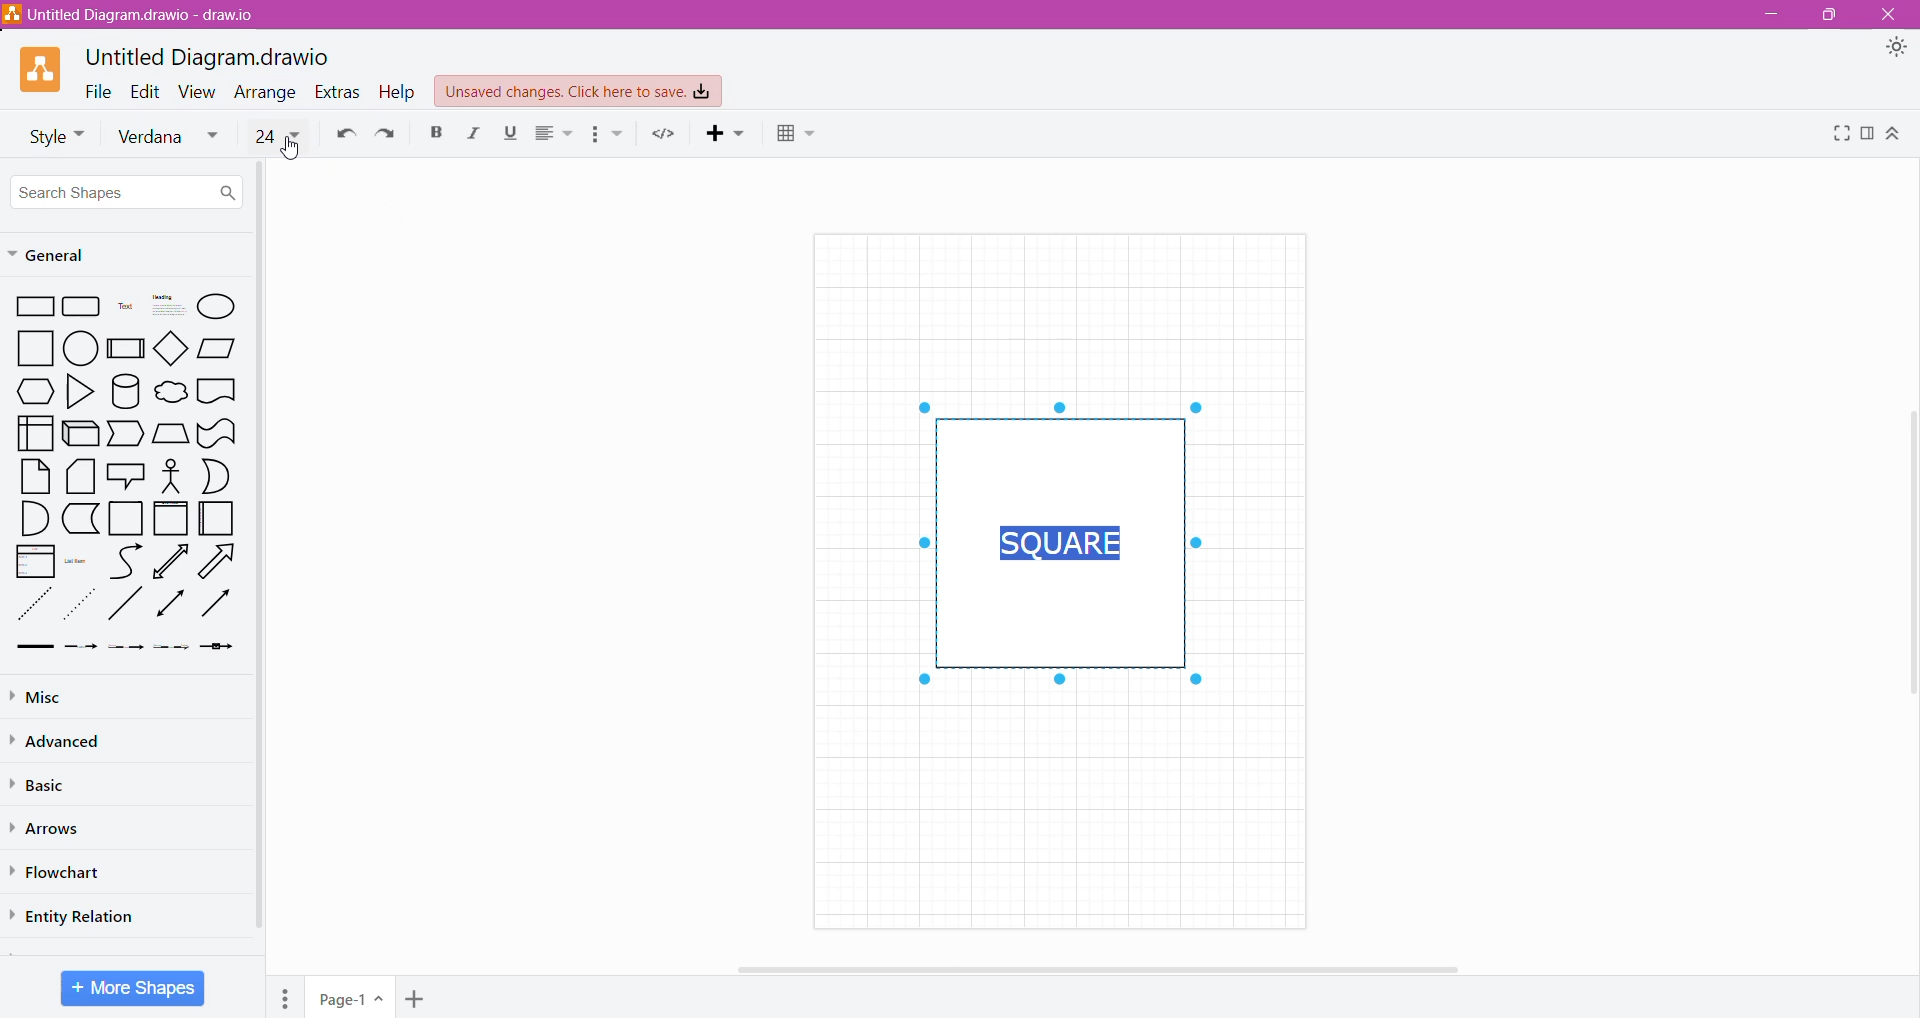 The image size is (1920, 1018). I want to click on Stacked Papers, so click(80, 477).